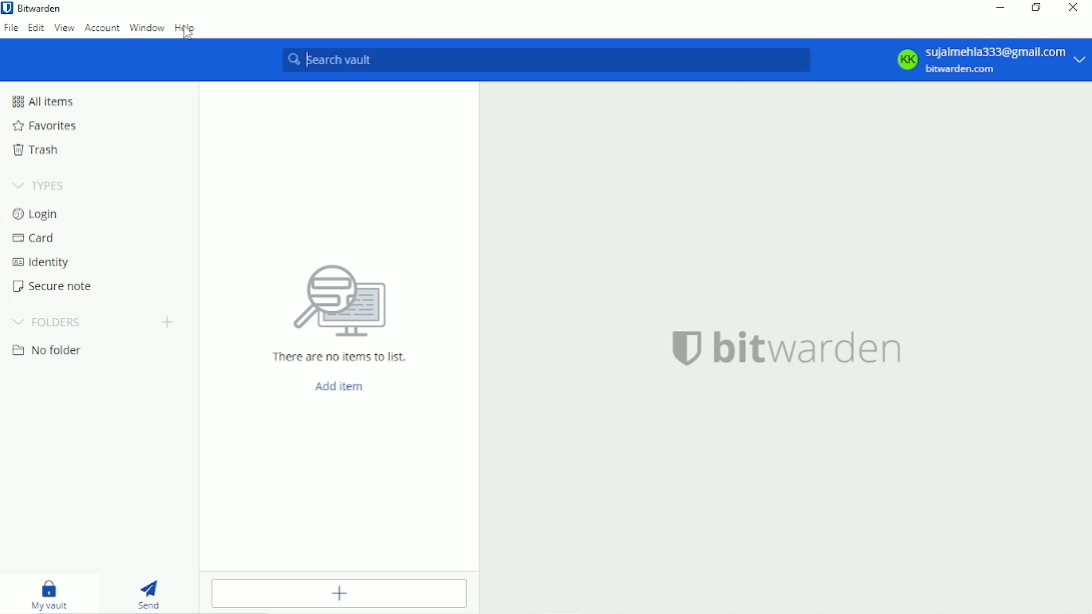 Image resolution: width=1092 pixels, height=614 pixels. I want to click on Send, so click(154, 591).